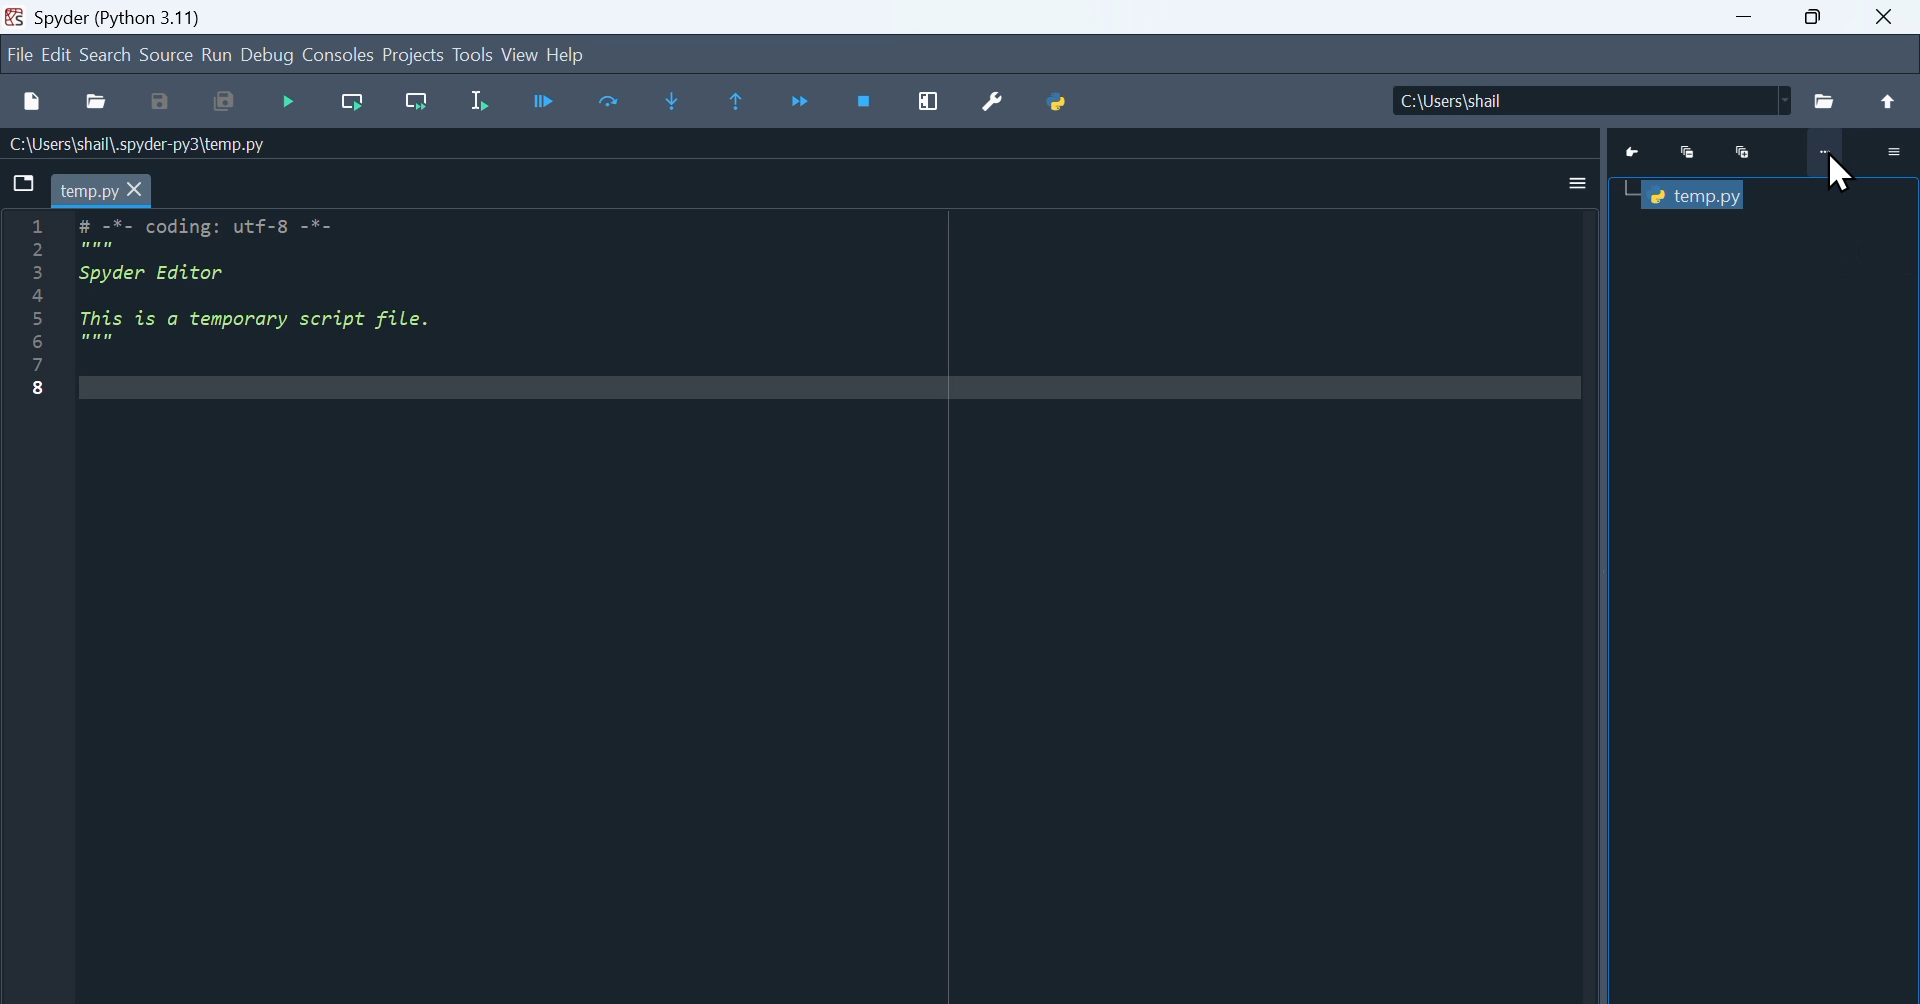 The width and height of the screenshot is (1920, 1004). What do you see at coordinates (217, 56) in the screenshot?
I see `run` at bounding box center [217, 56].